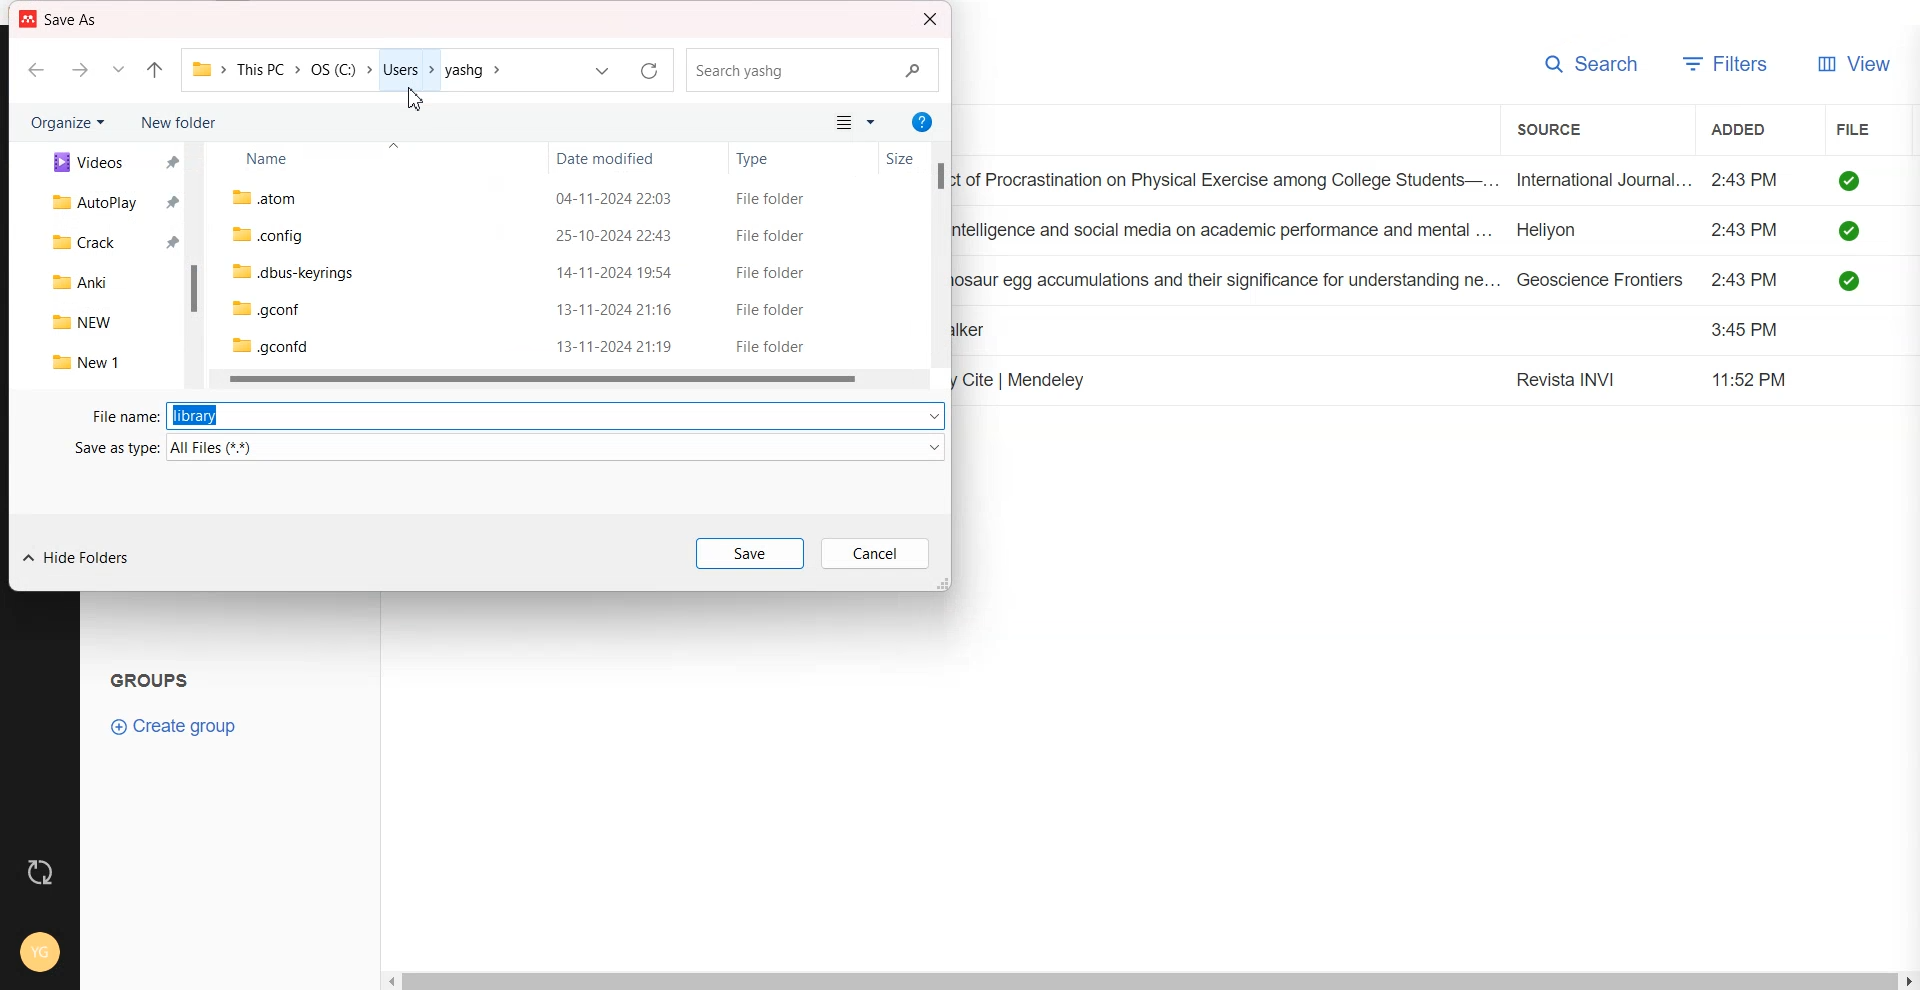 This screenshot has width=1920, height=990. What do you see at coordinates (555, 448) in the screenshot?
I see `All Files (*.*)` at bounding box center [555, 448].